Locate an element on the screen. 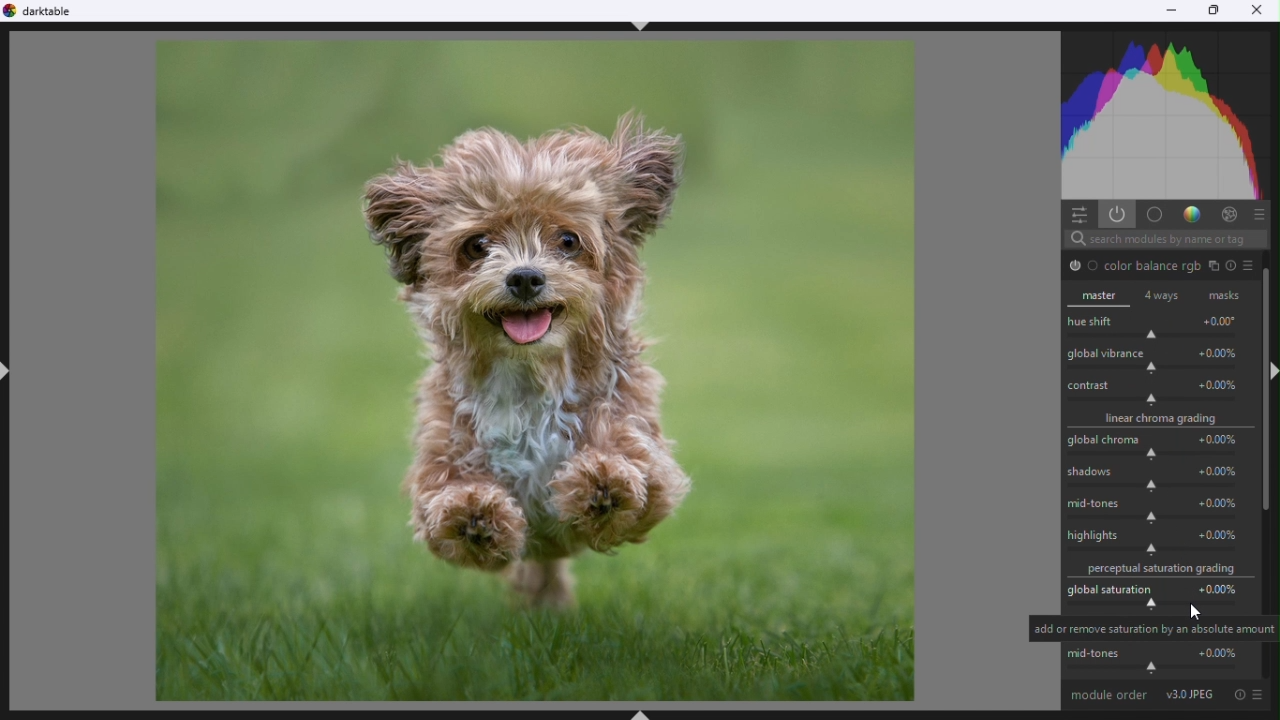 This screenshot has width=1280, height=720. Gradient is located at coordinates (1192, 215).